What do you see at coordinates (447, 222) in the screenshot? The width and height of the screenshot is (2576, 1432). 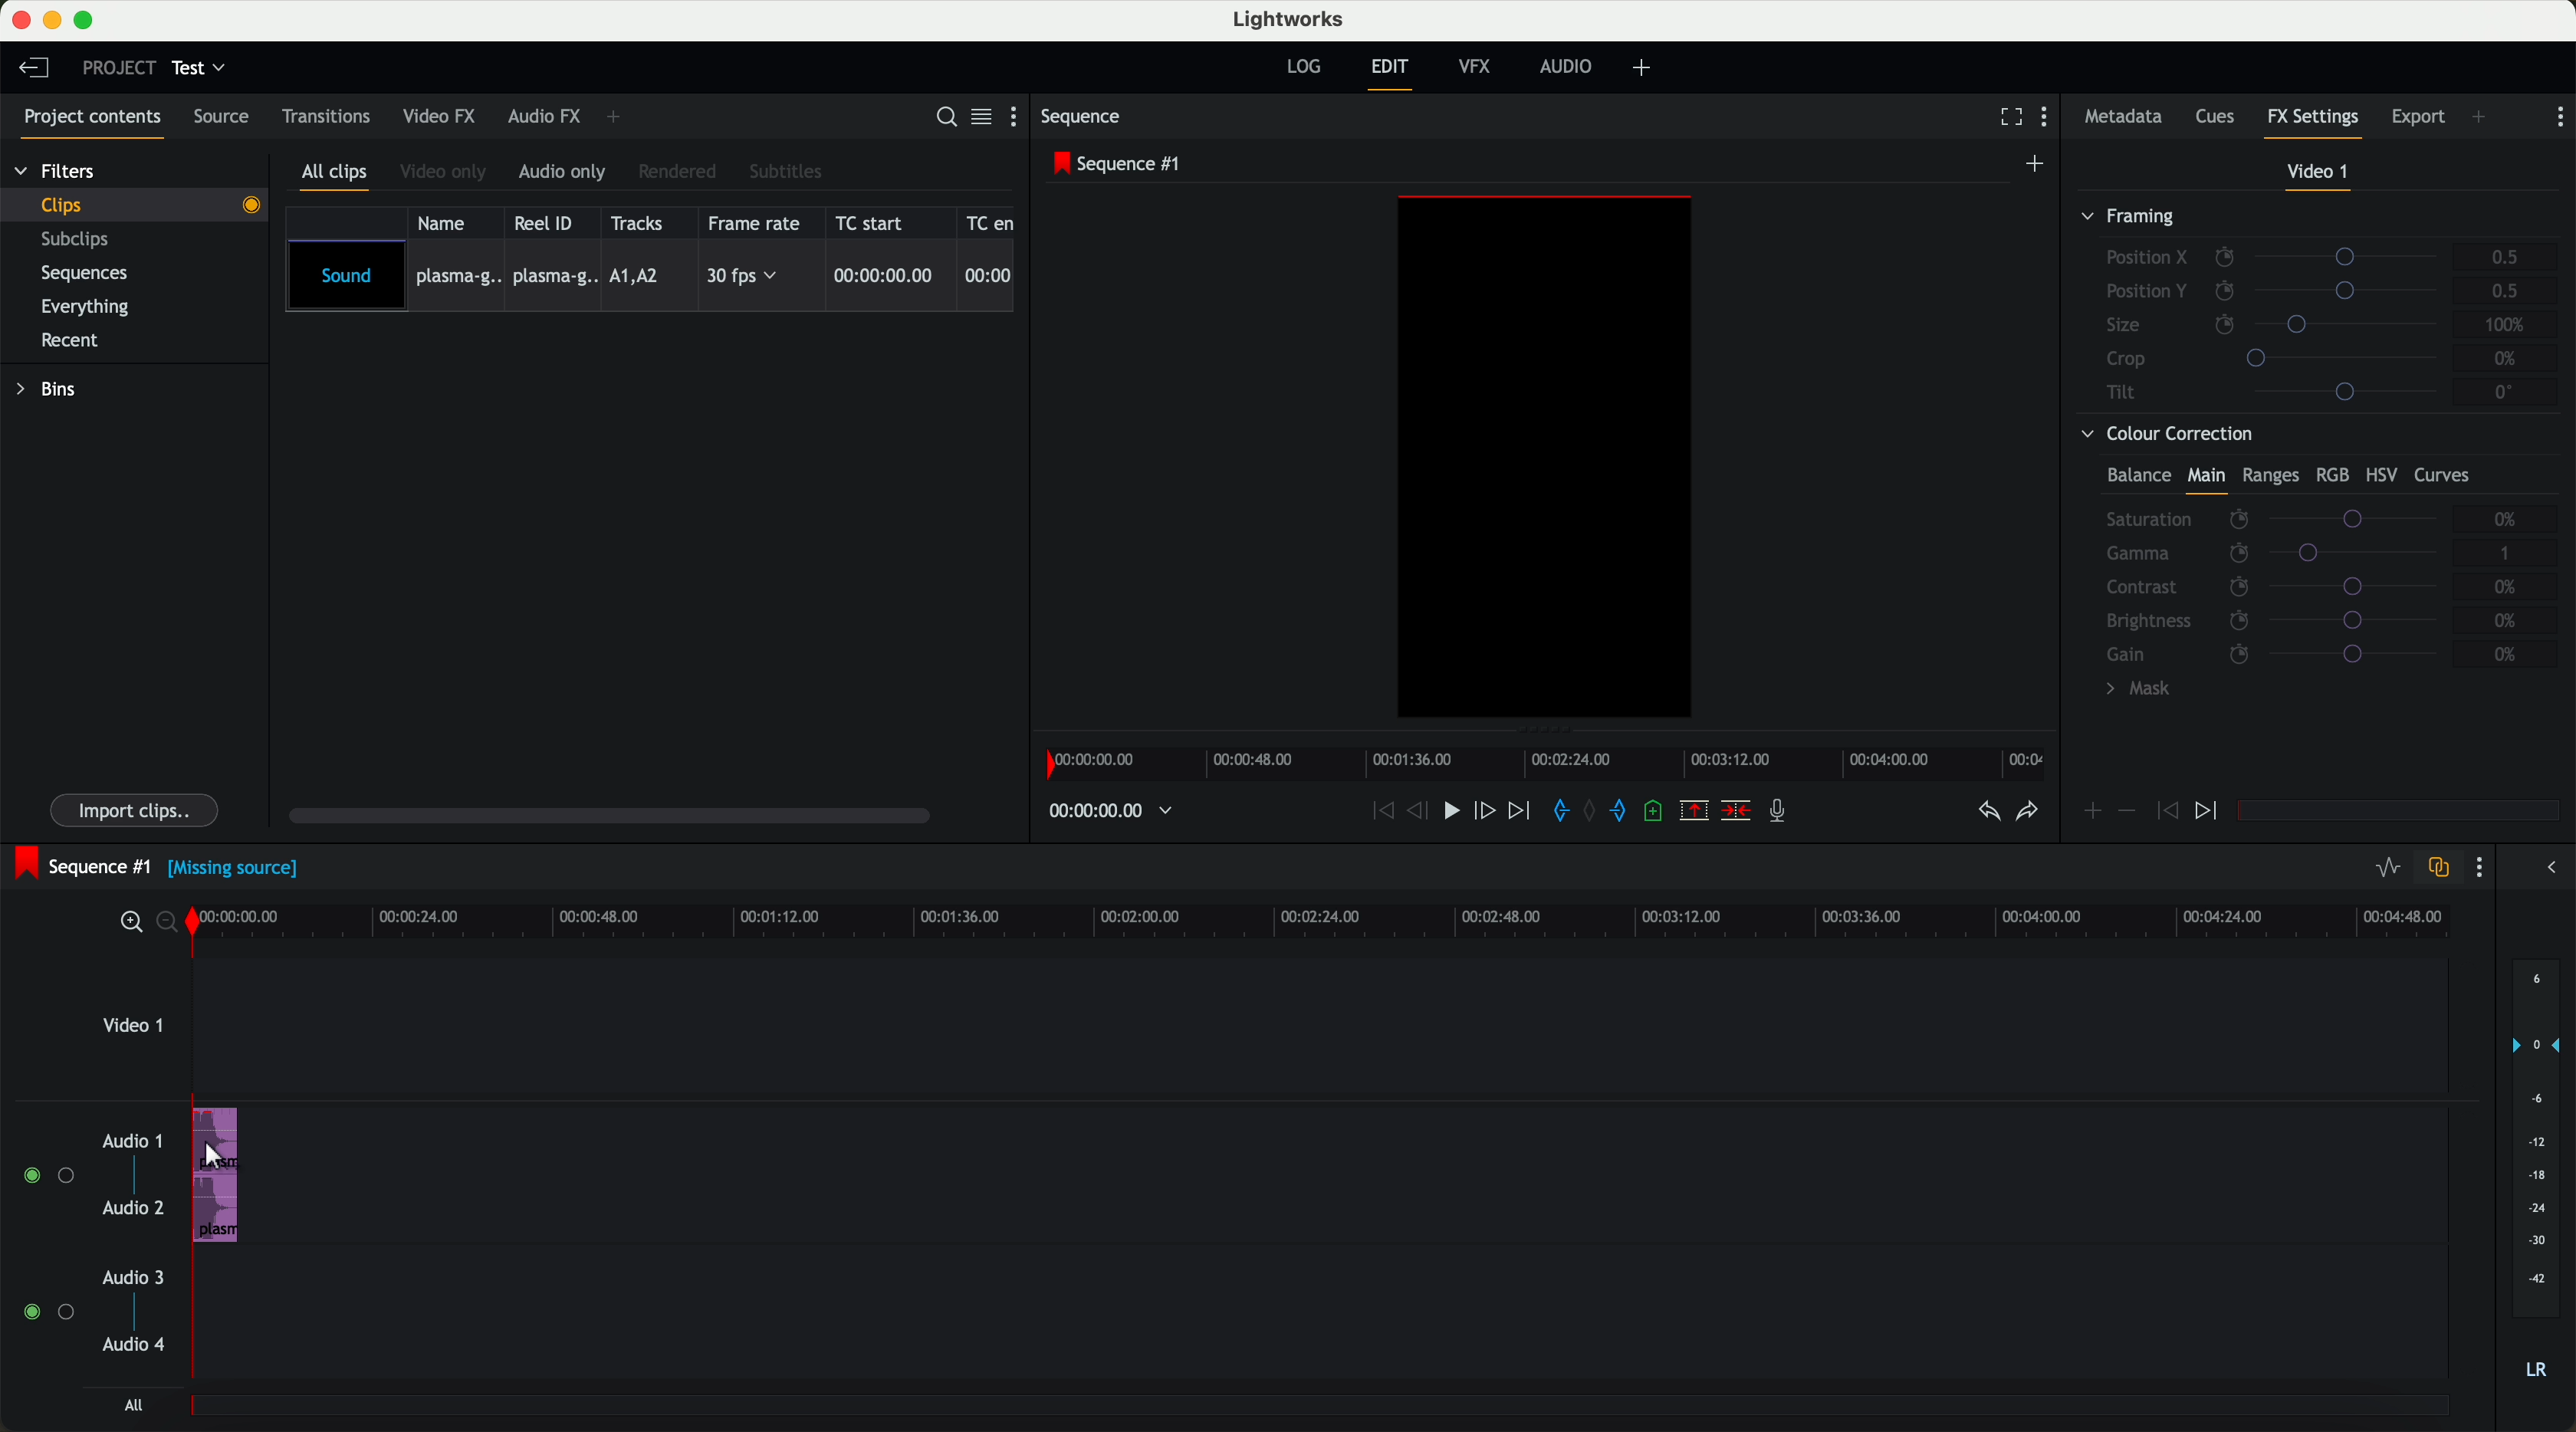 I see `name` at bounding box center [447, 222].